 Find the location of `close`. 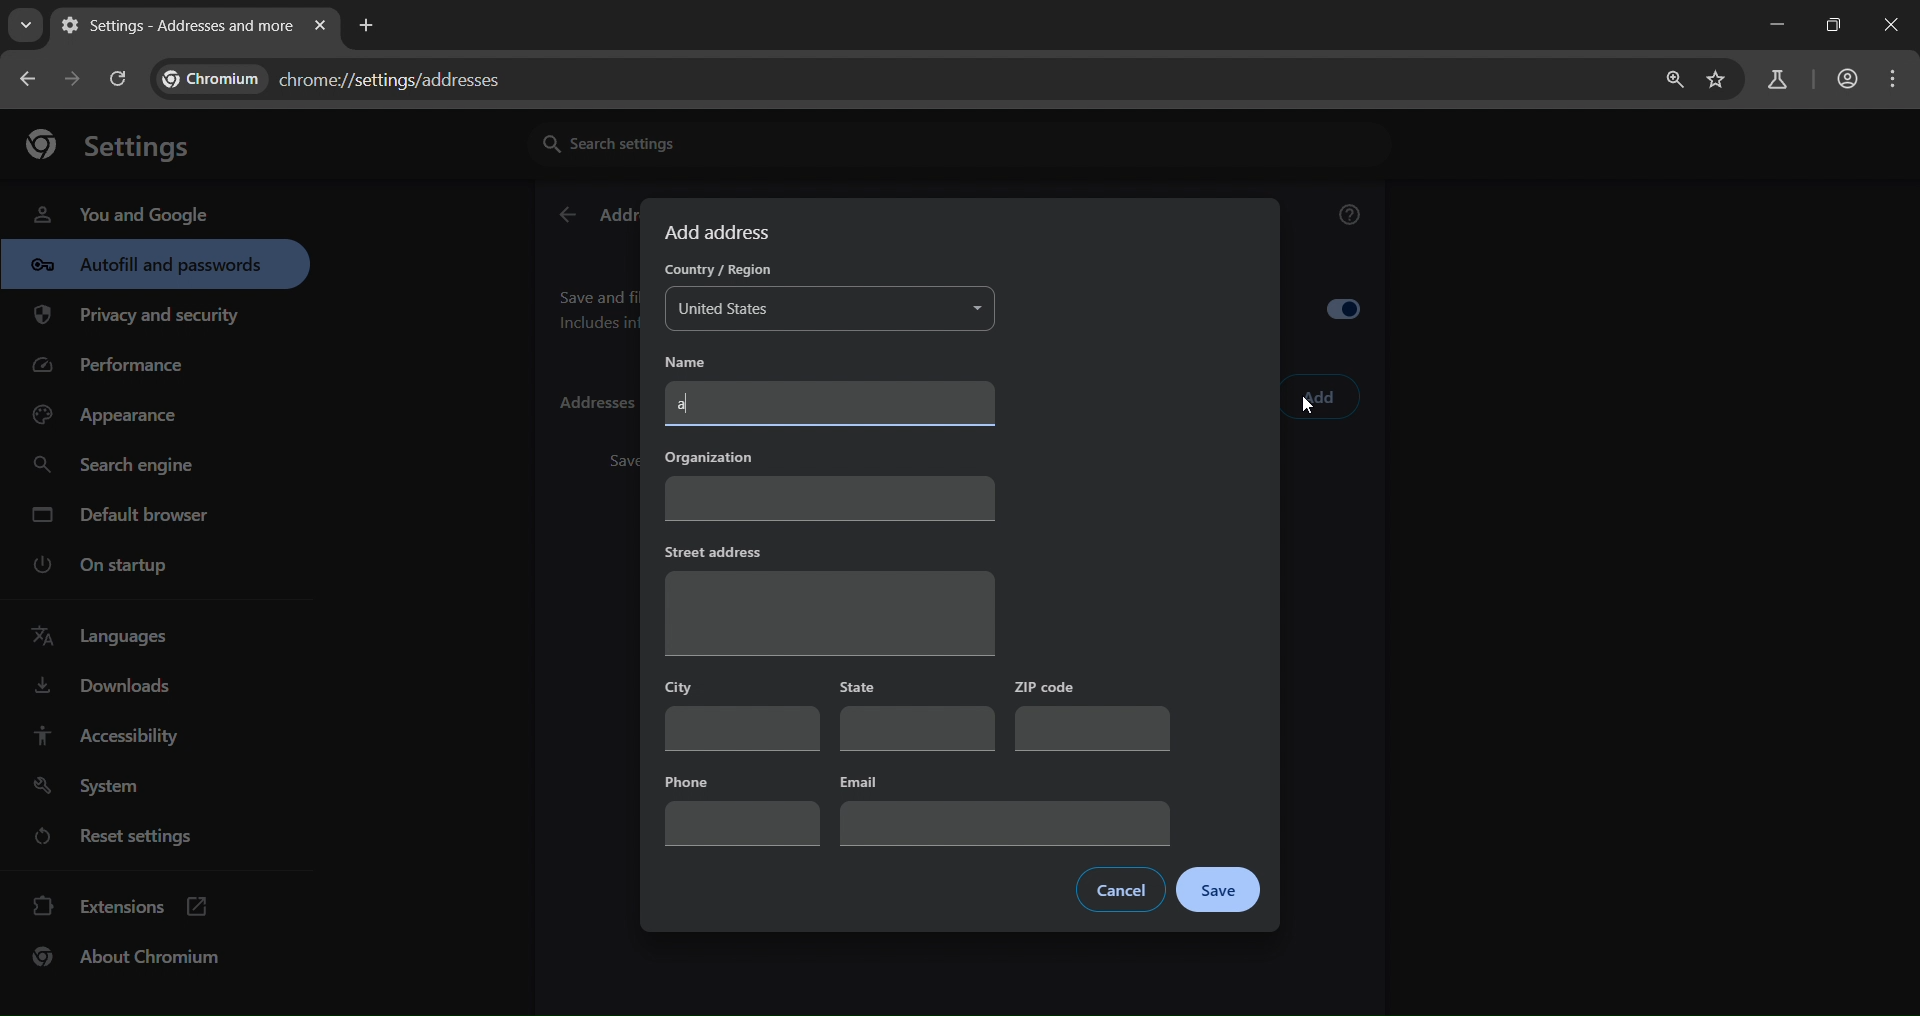

close is located at coordinates (1894, 27).